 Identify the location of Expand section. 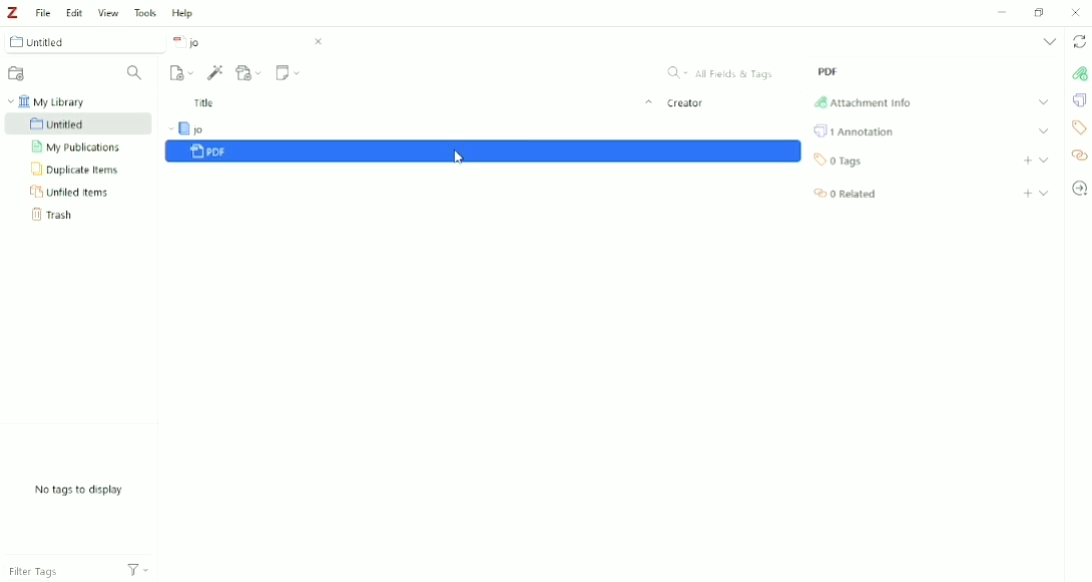
(1044, 130).